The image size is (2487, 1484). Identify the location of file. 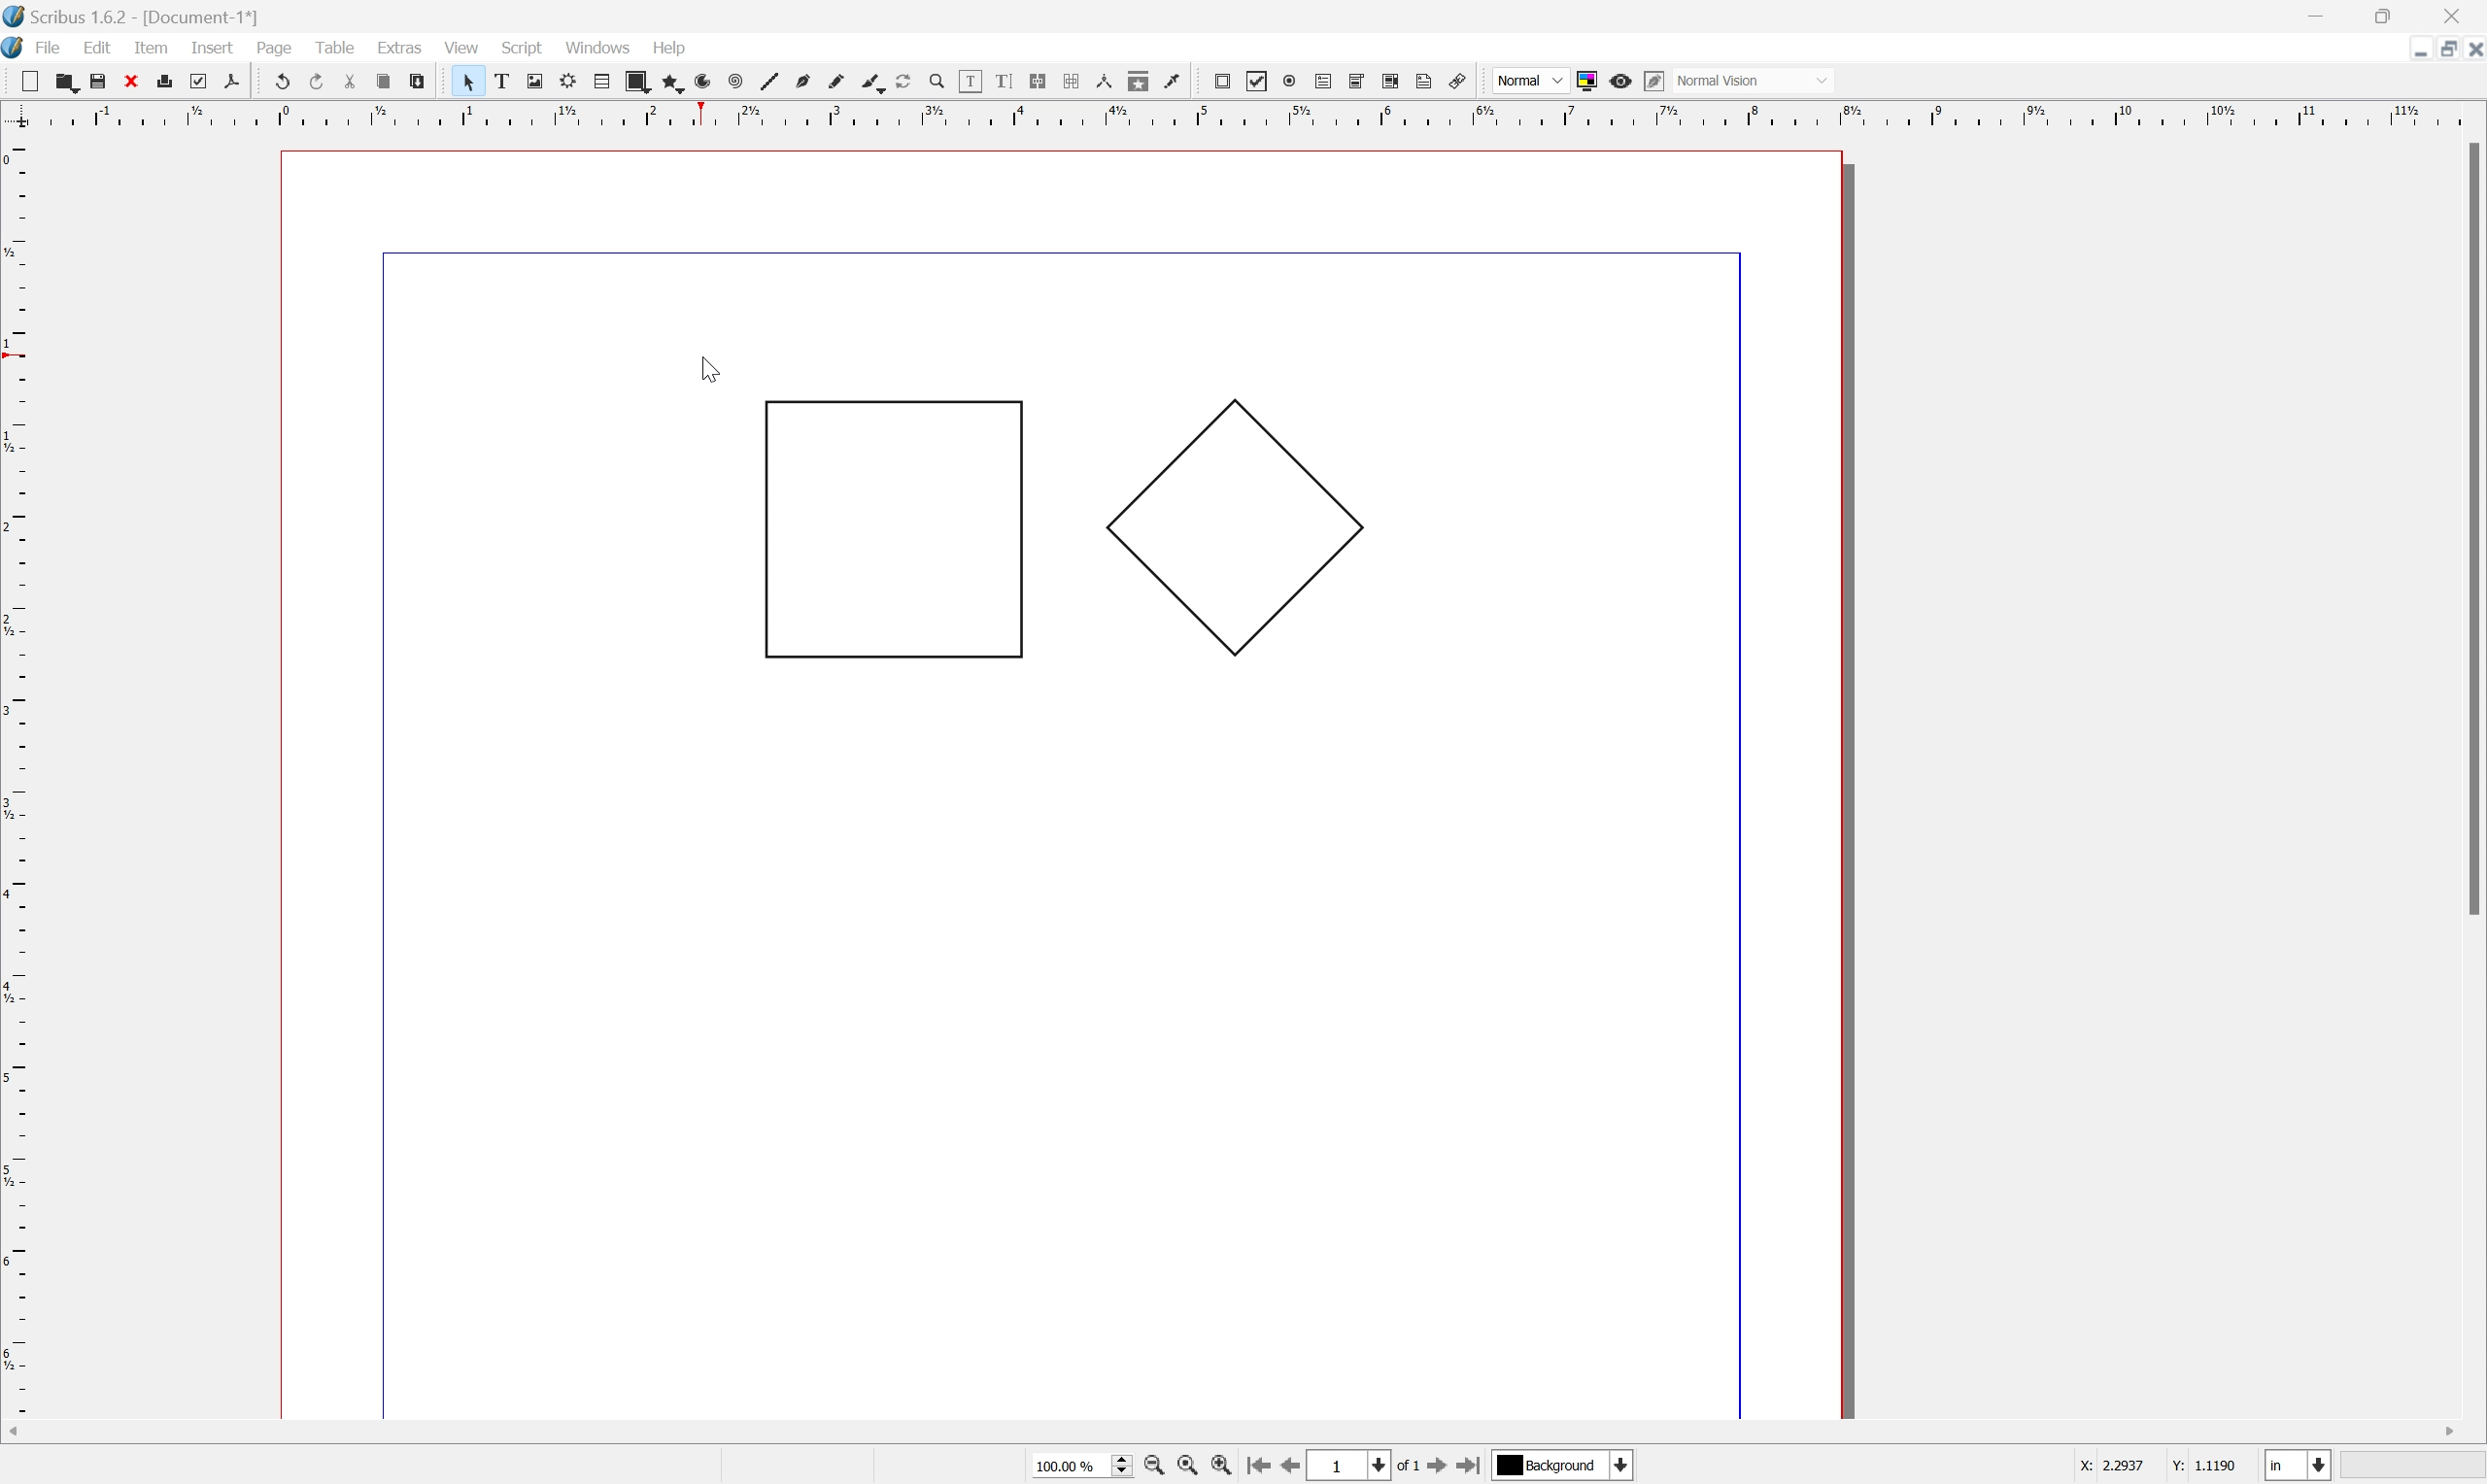
(51, 46).